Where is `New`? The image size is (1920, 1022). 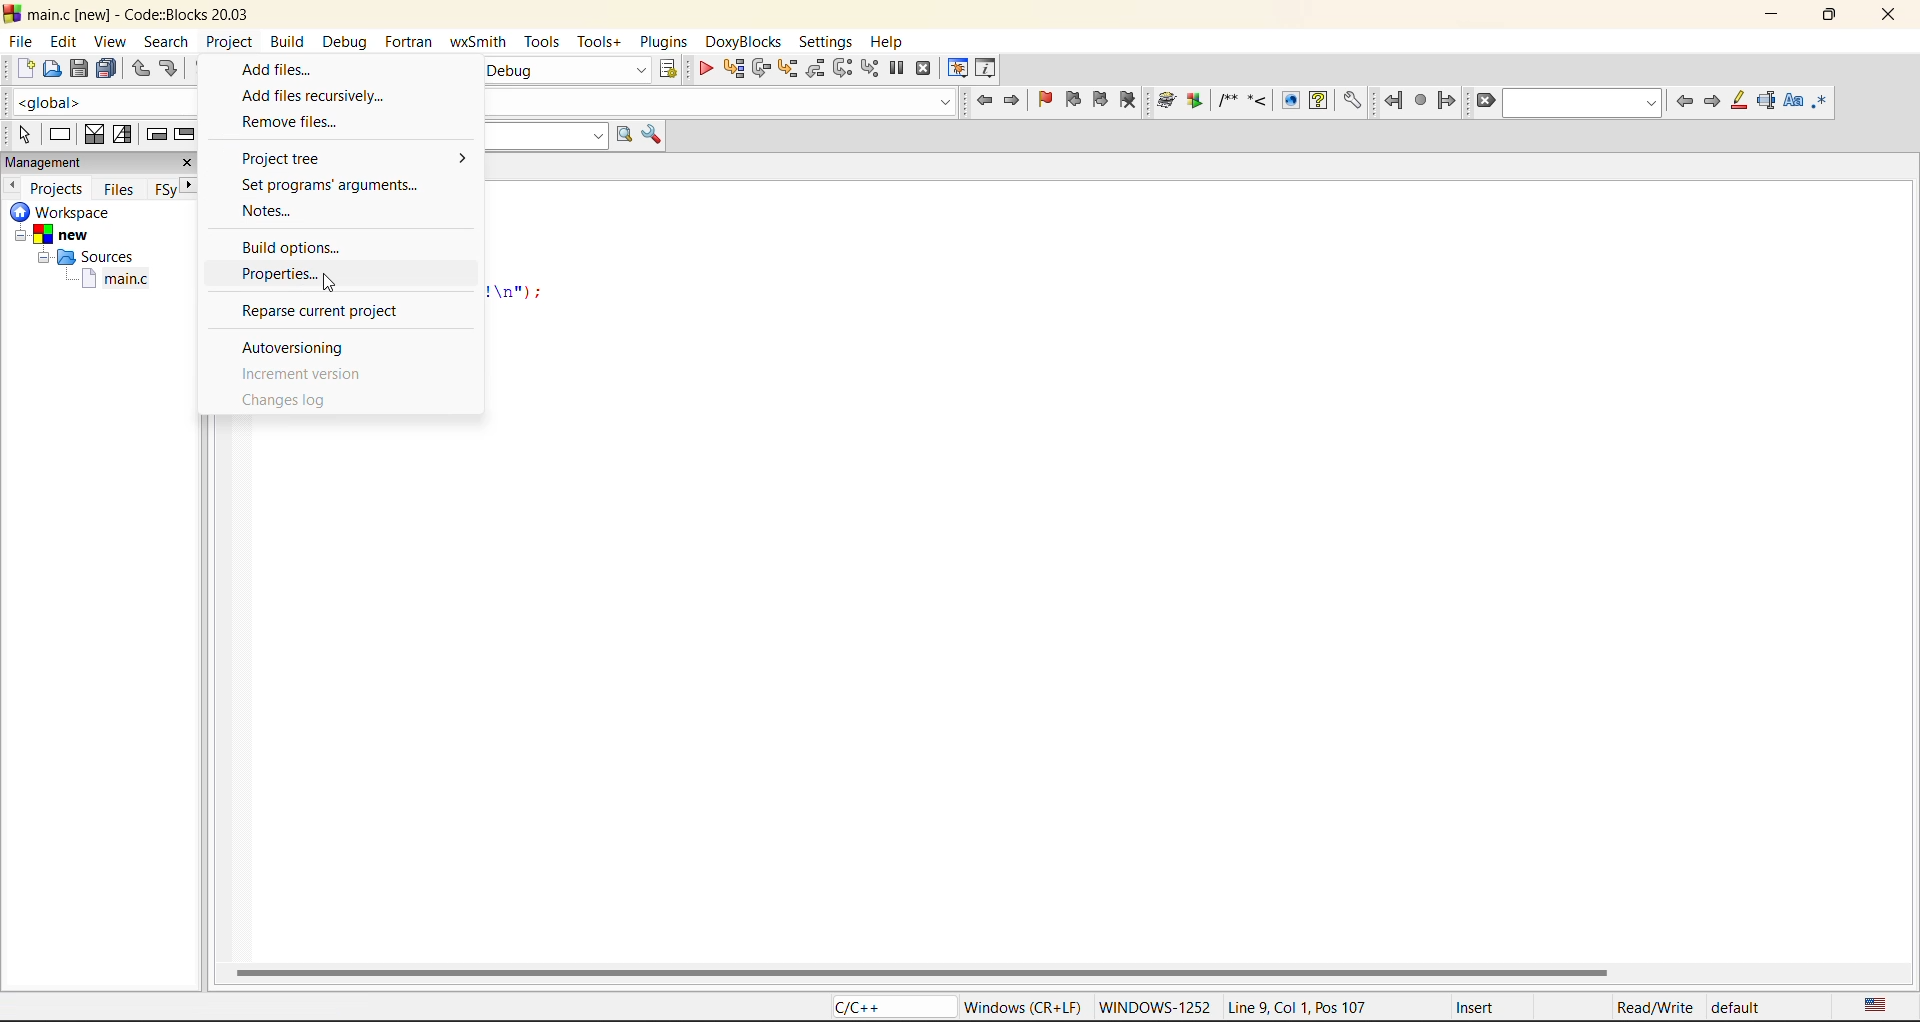
New is located at coordinates (65, 235).